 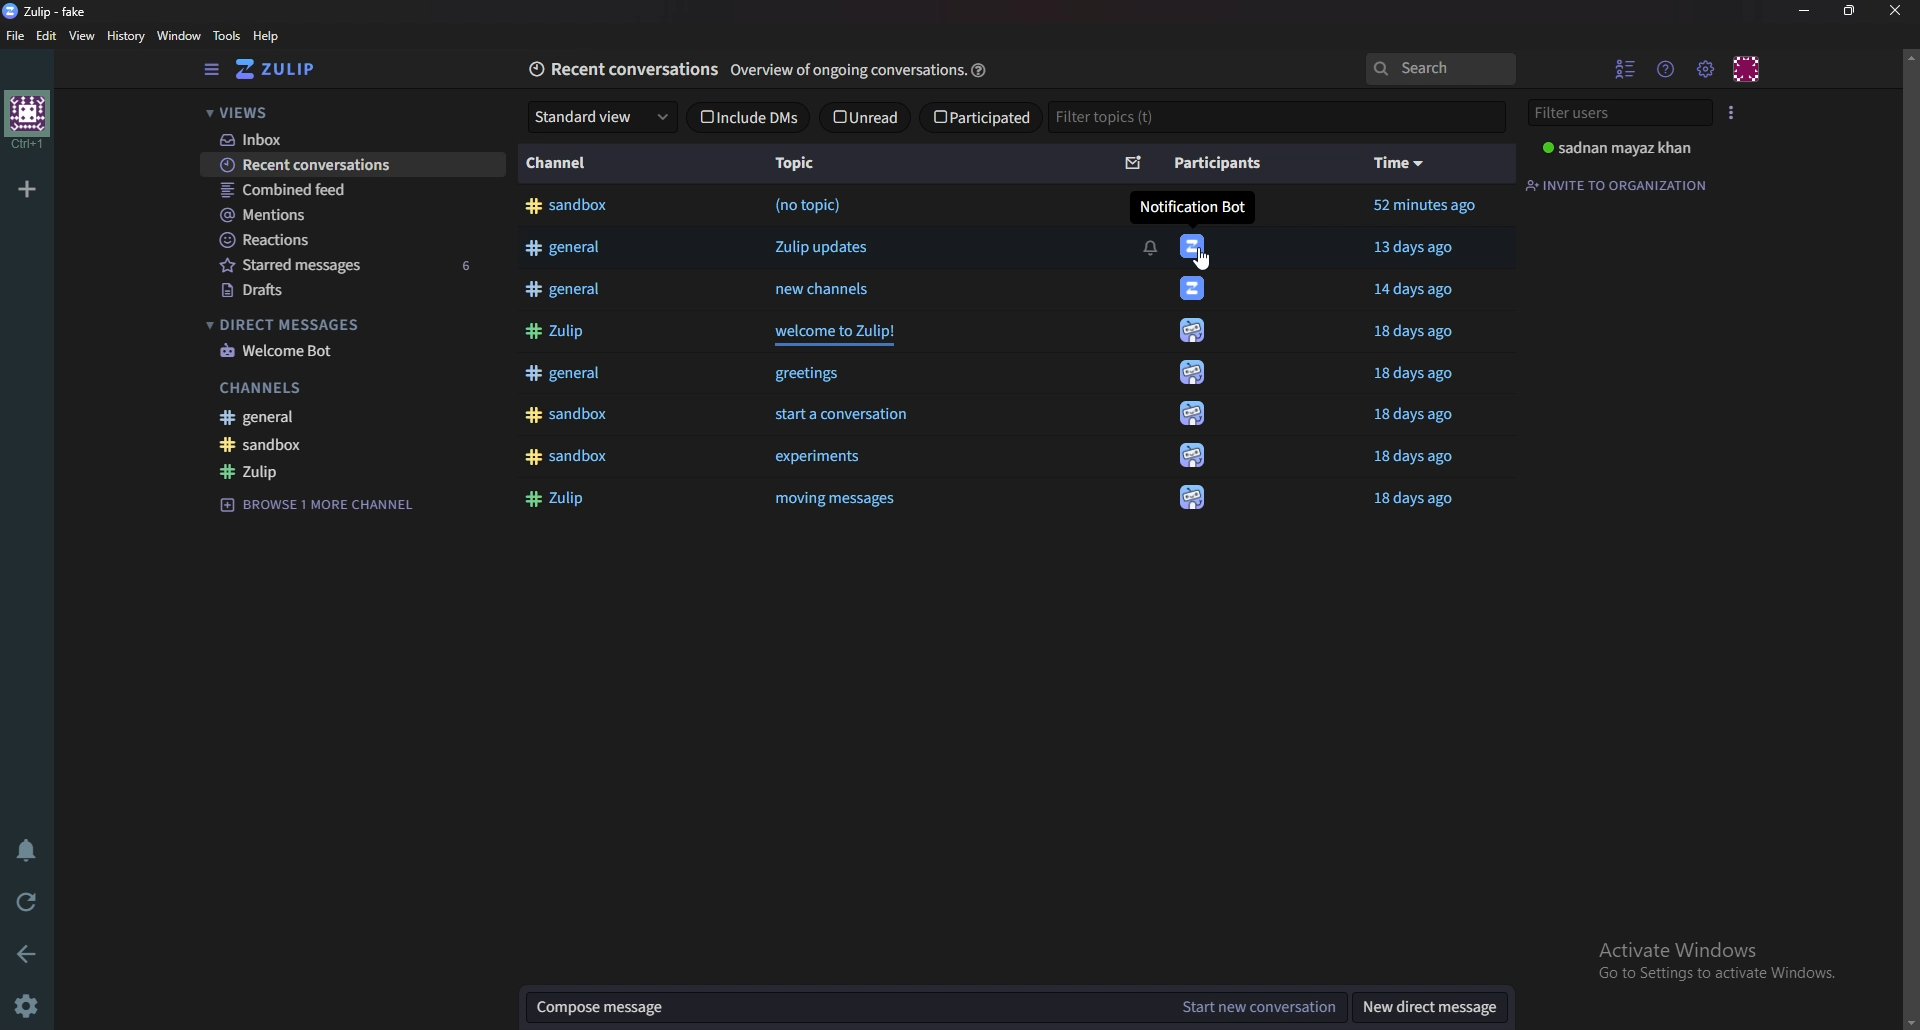 I want to click on Channels, so click(x=323, y=387).